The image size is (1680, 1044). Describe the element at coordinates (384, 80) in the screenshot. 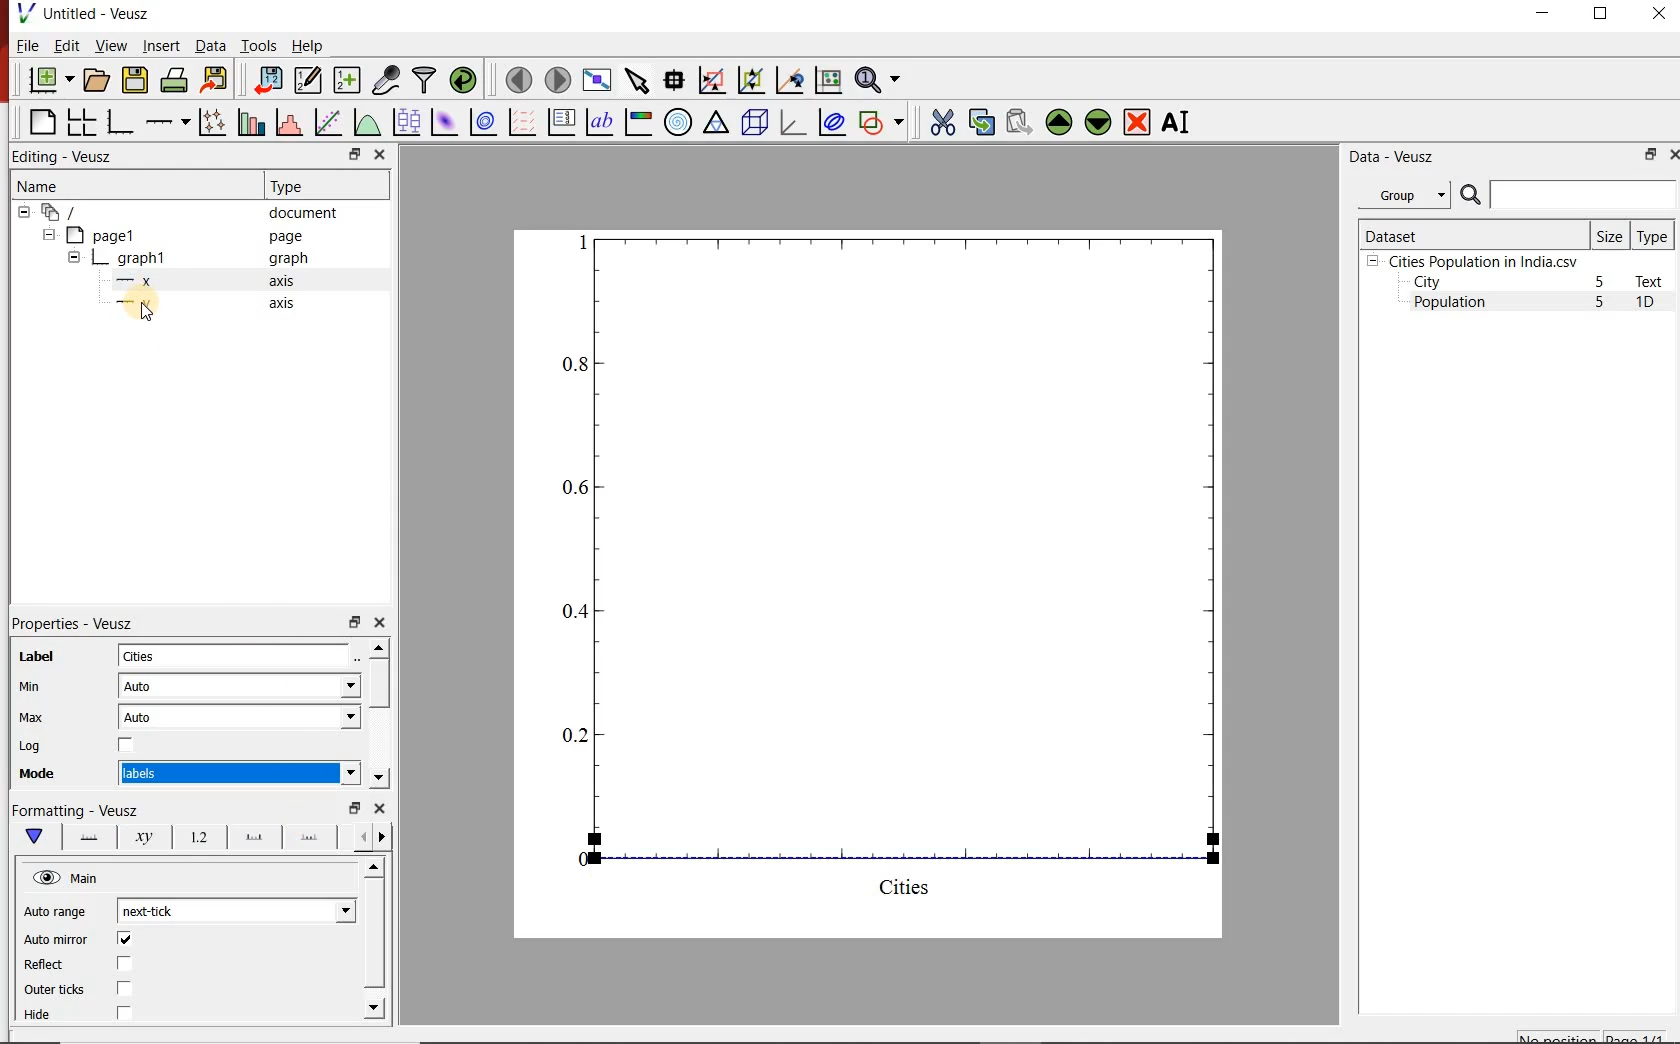

I see `capture remote data` at that location.